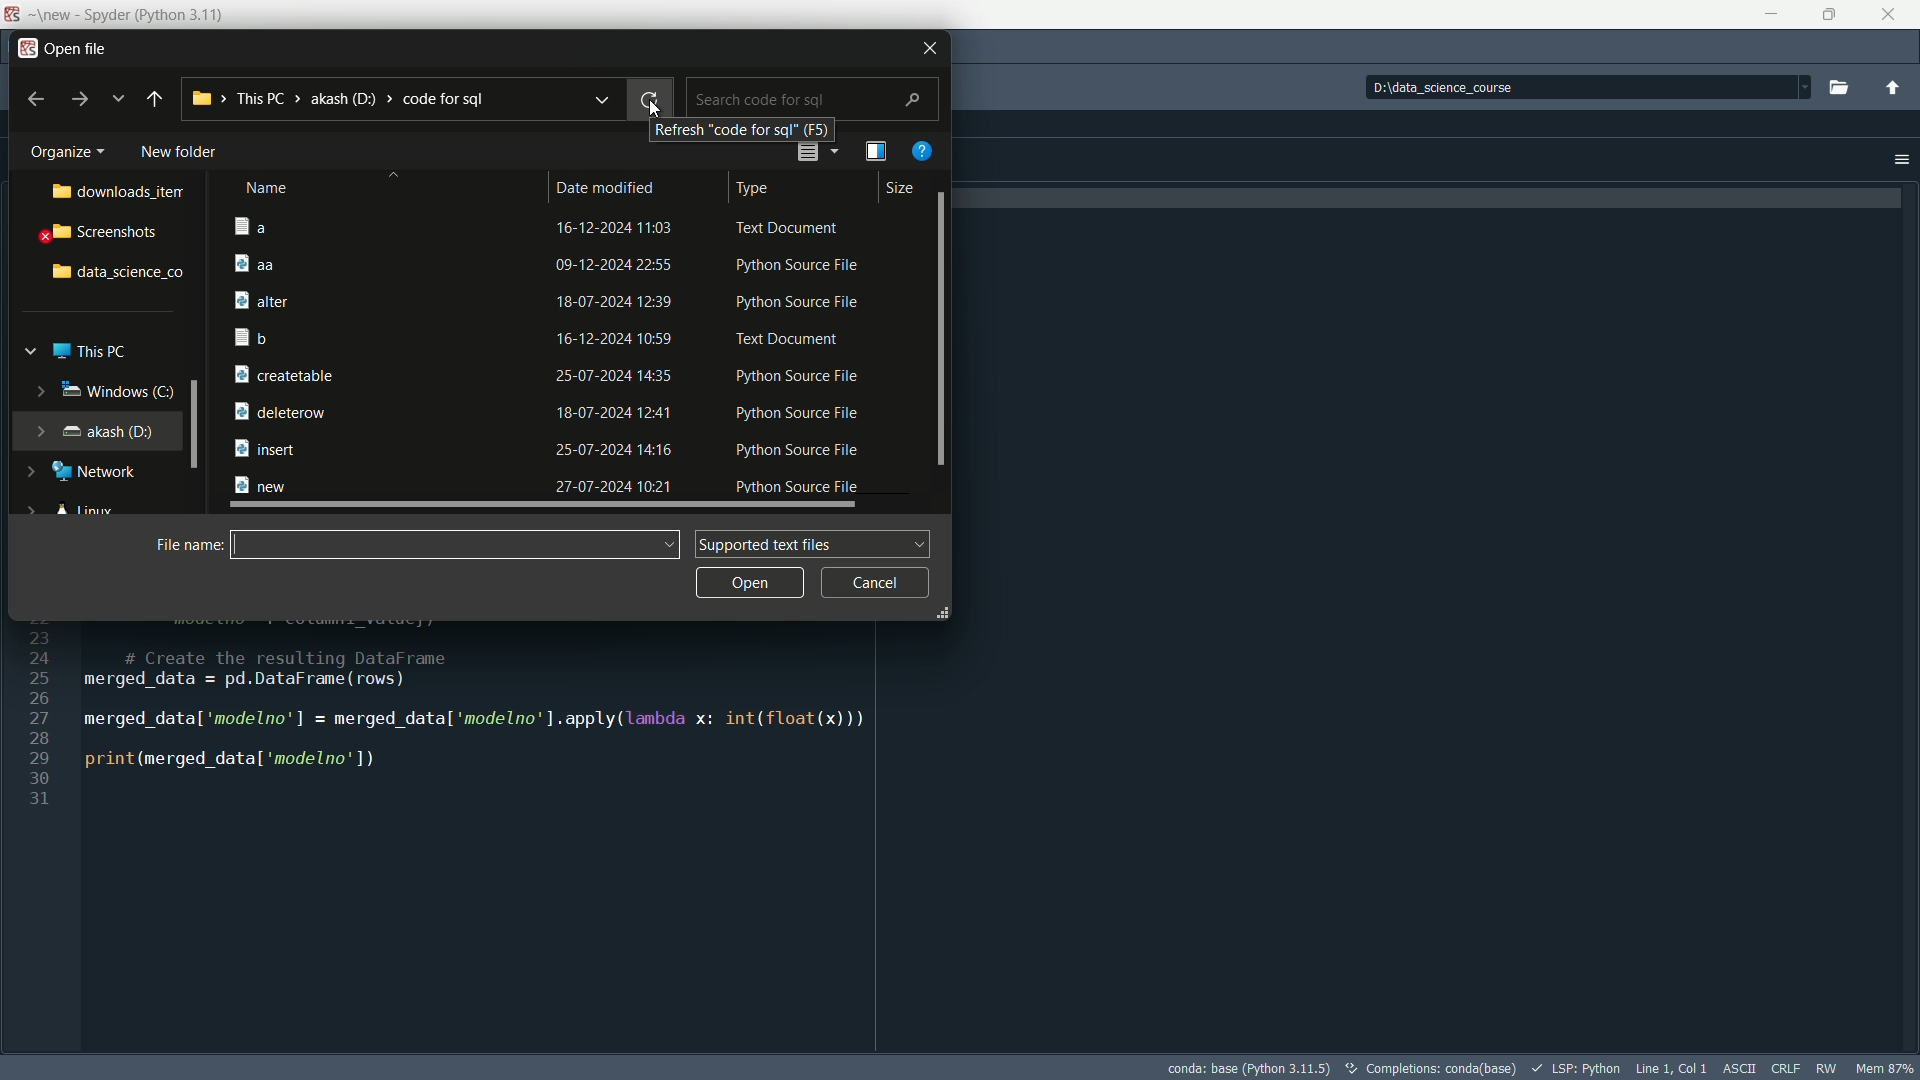 The image size is (1920, 1080). Describe the element at coordinates (122, 191) in the screenshot. I see `downloads_item` at that location.